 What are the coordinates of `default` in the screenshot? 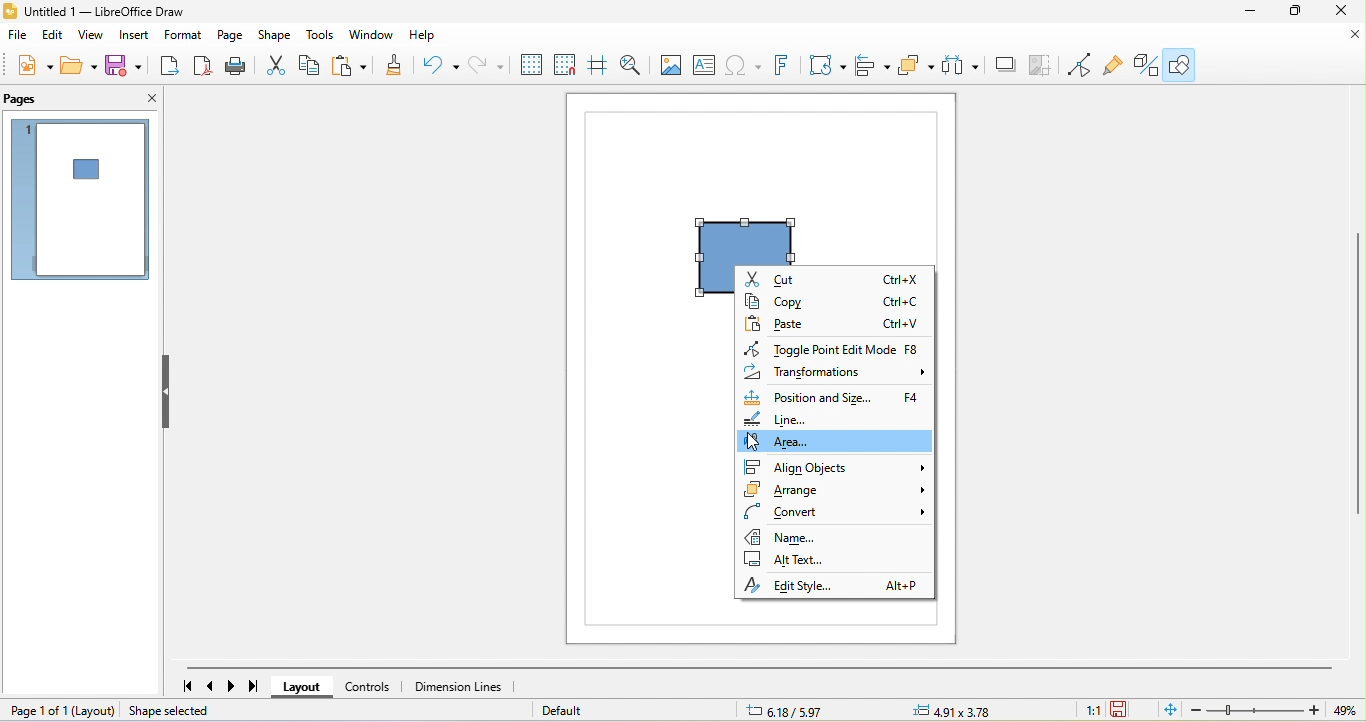 It's located at (572, 711).